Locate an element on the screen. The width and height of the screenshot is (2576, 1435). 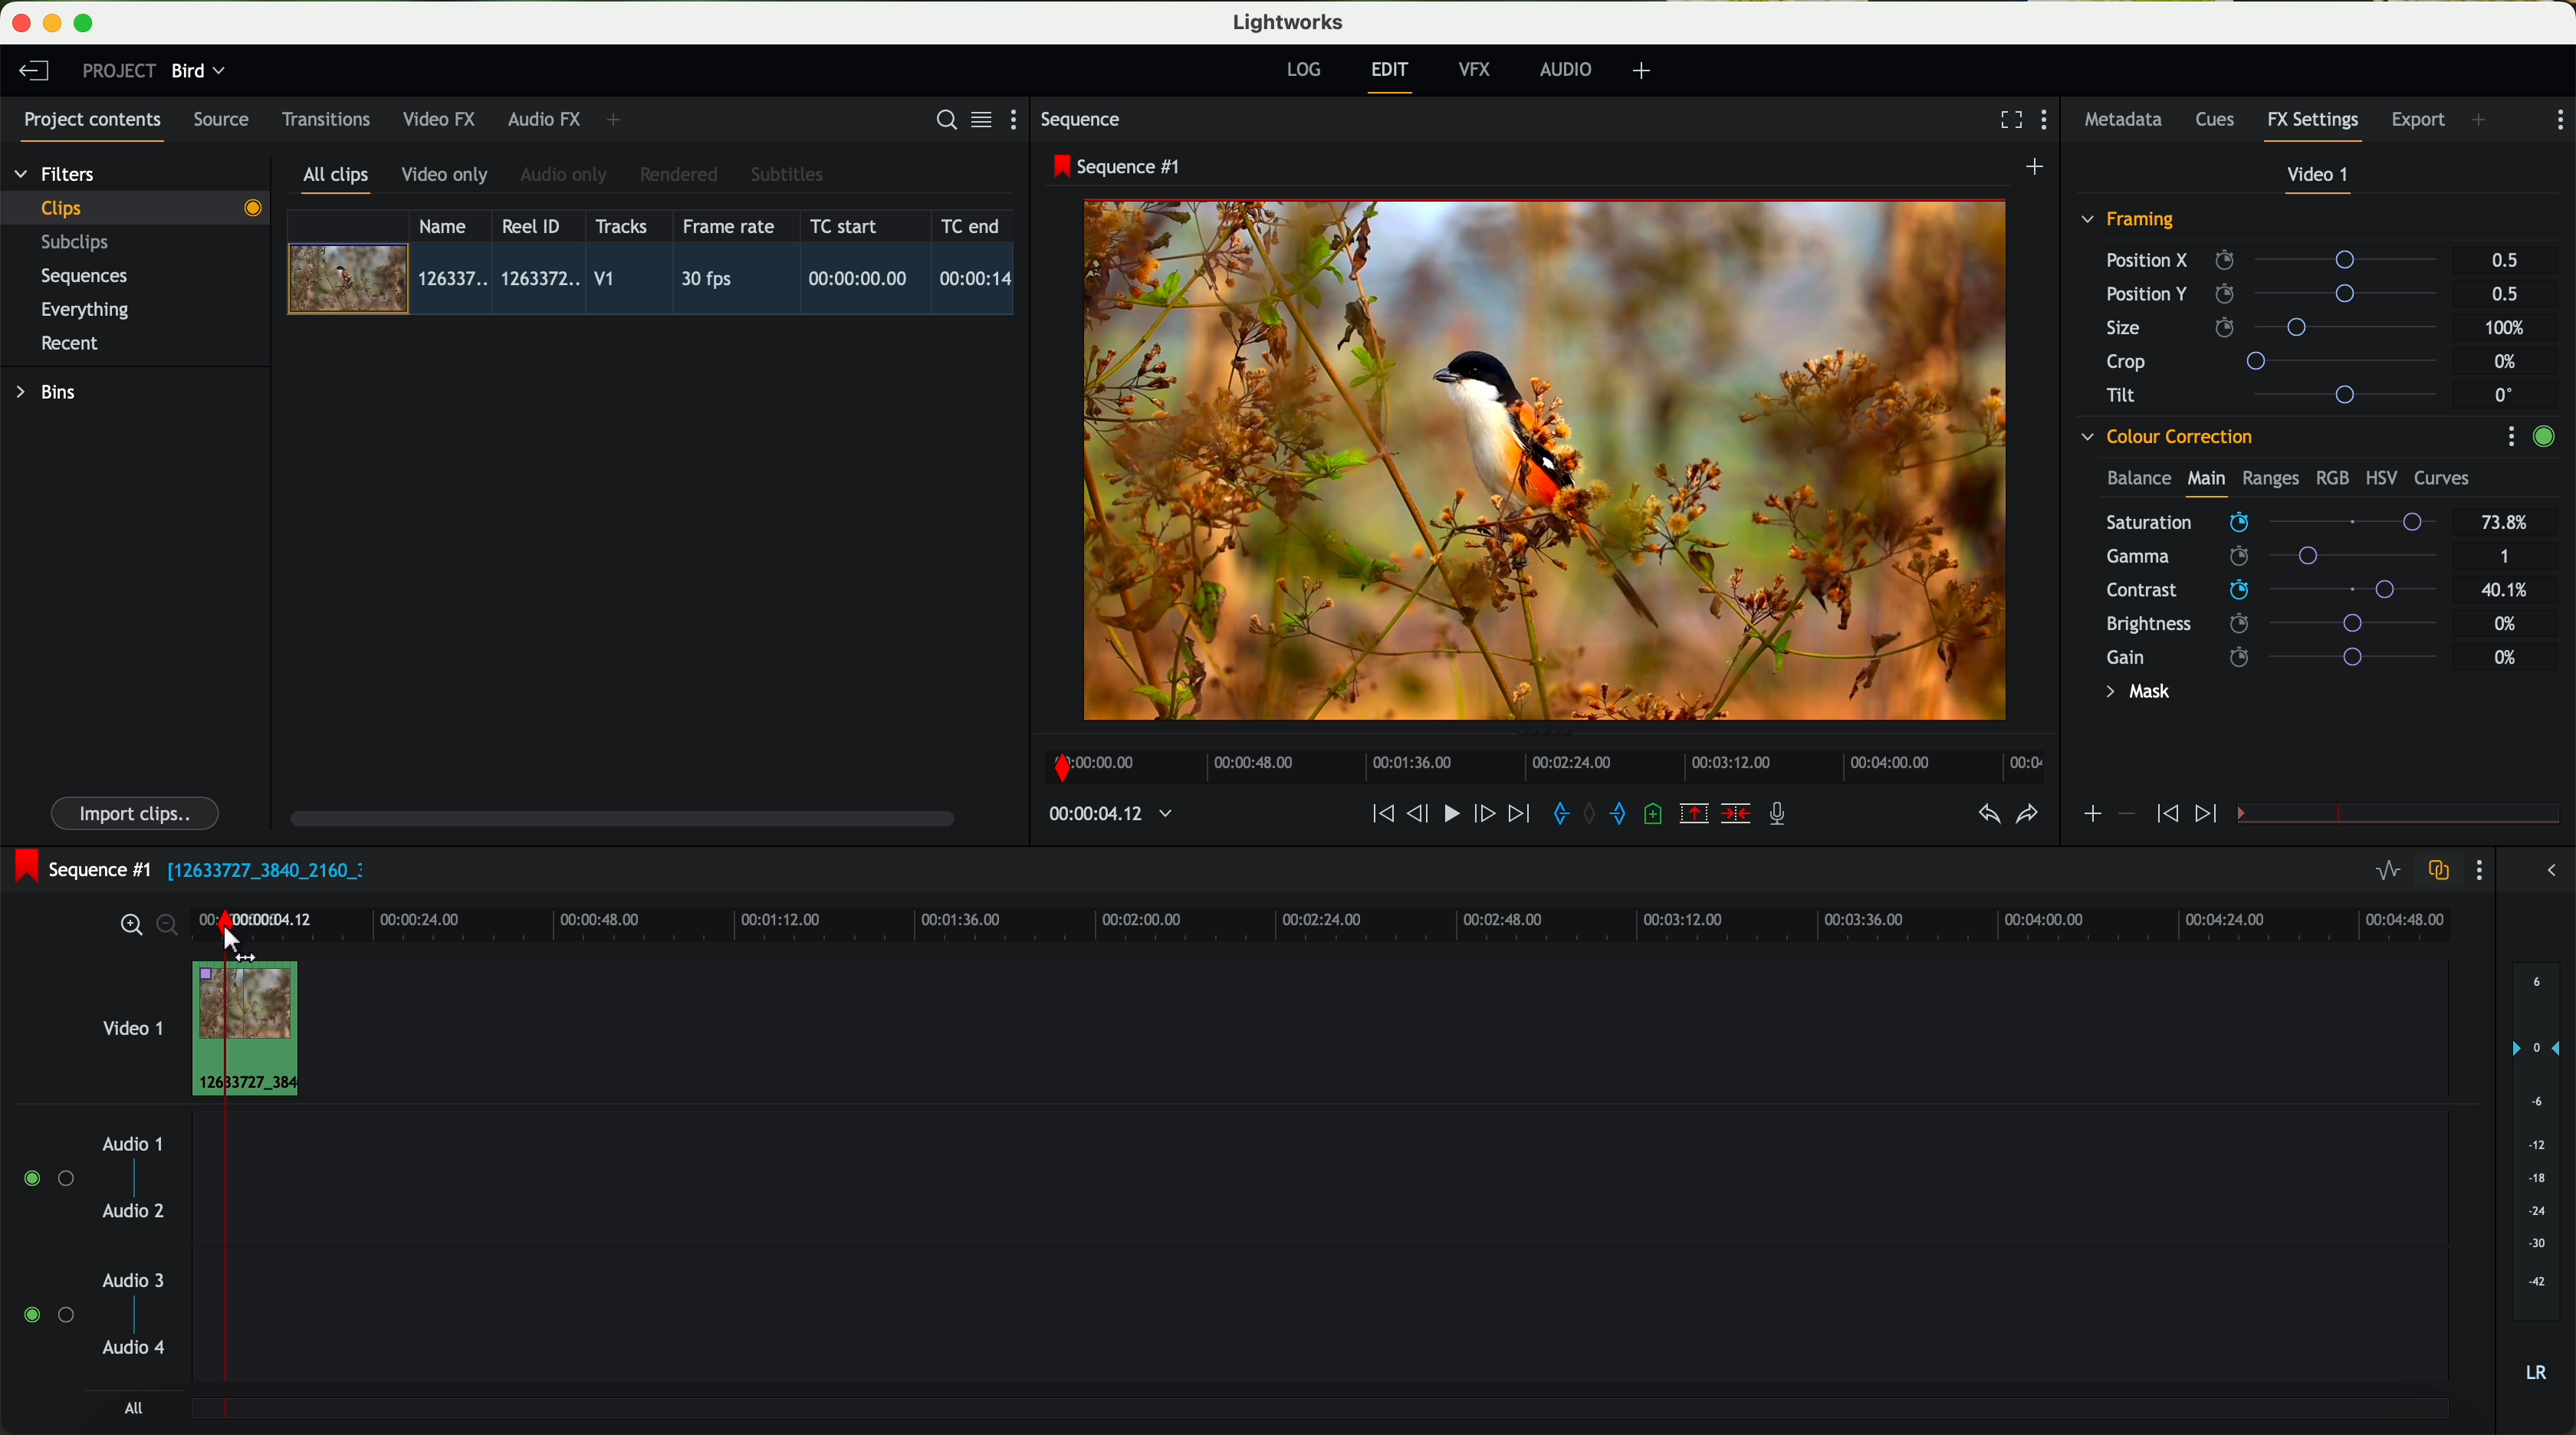
toggle audio levels editing is located at coordinates (2387, 873).